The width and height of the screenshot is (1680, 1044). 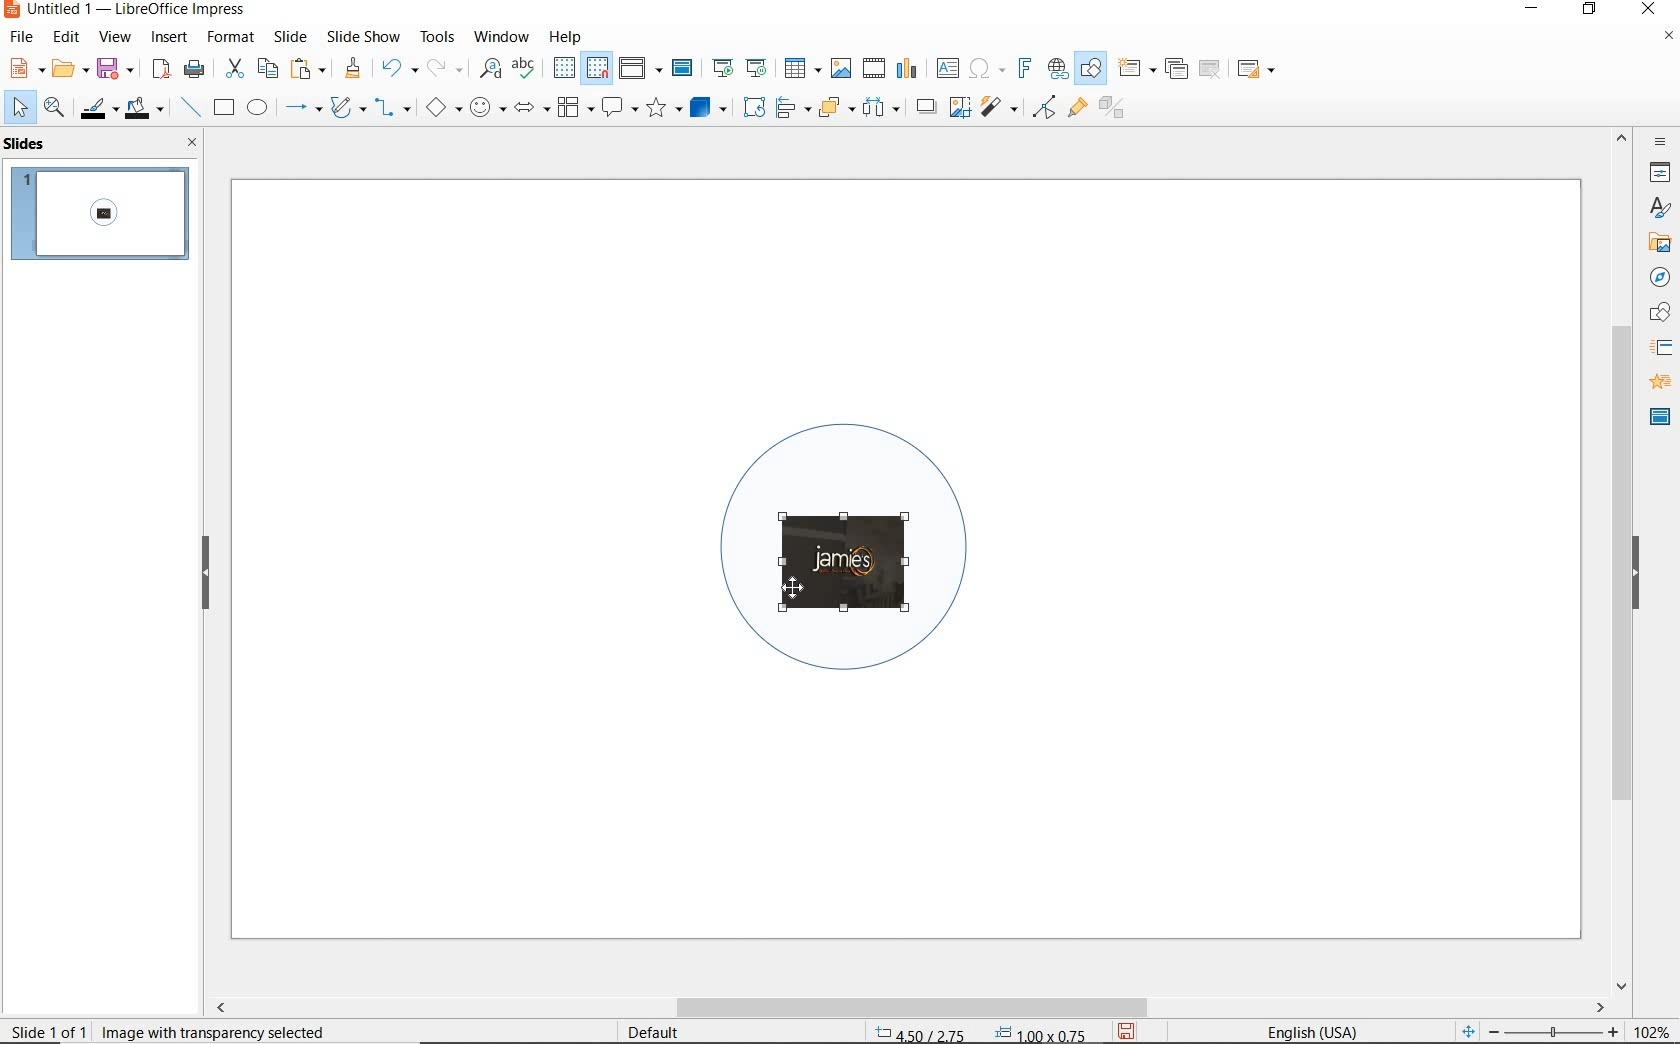 What do you see at coordinates (1636, 575) in the screenshot?
I see `hide` at bounding box center [1636, 575].